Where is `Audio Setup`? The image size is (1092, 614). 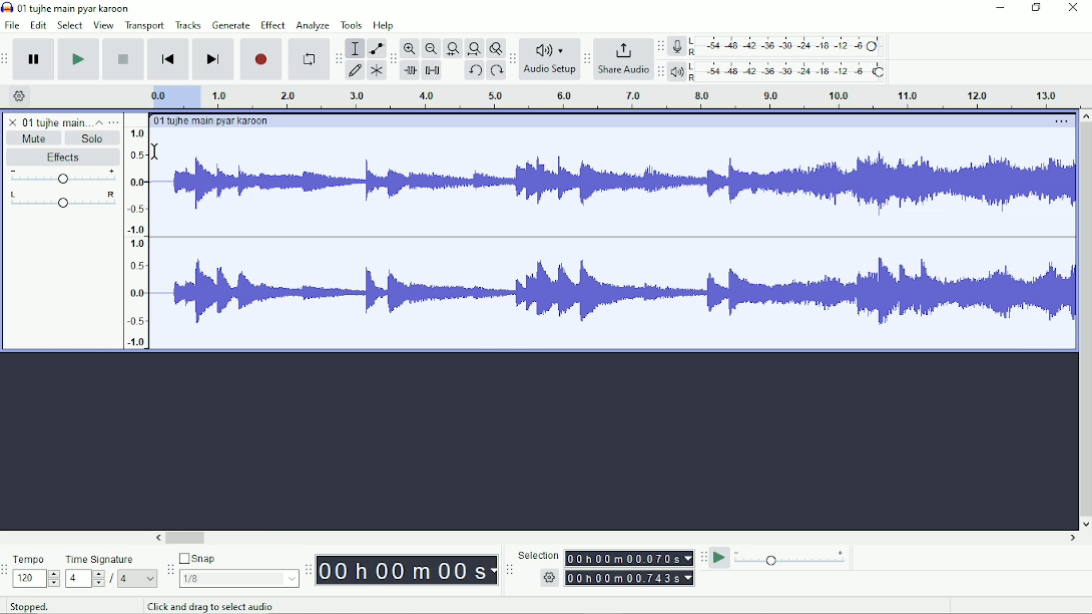 Audio Setup is located at coordinates (550, 72).